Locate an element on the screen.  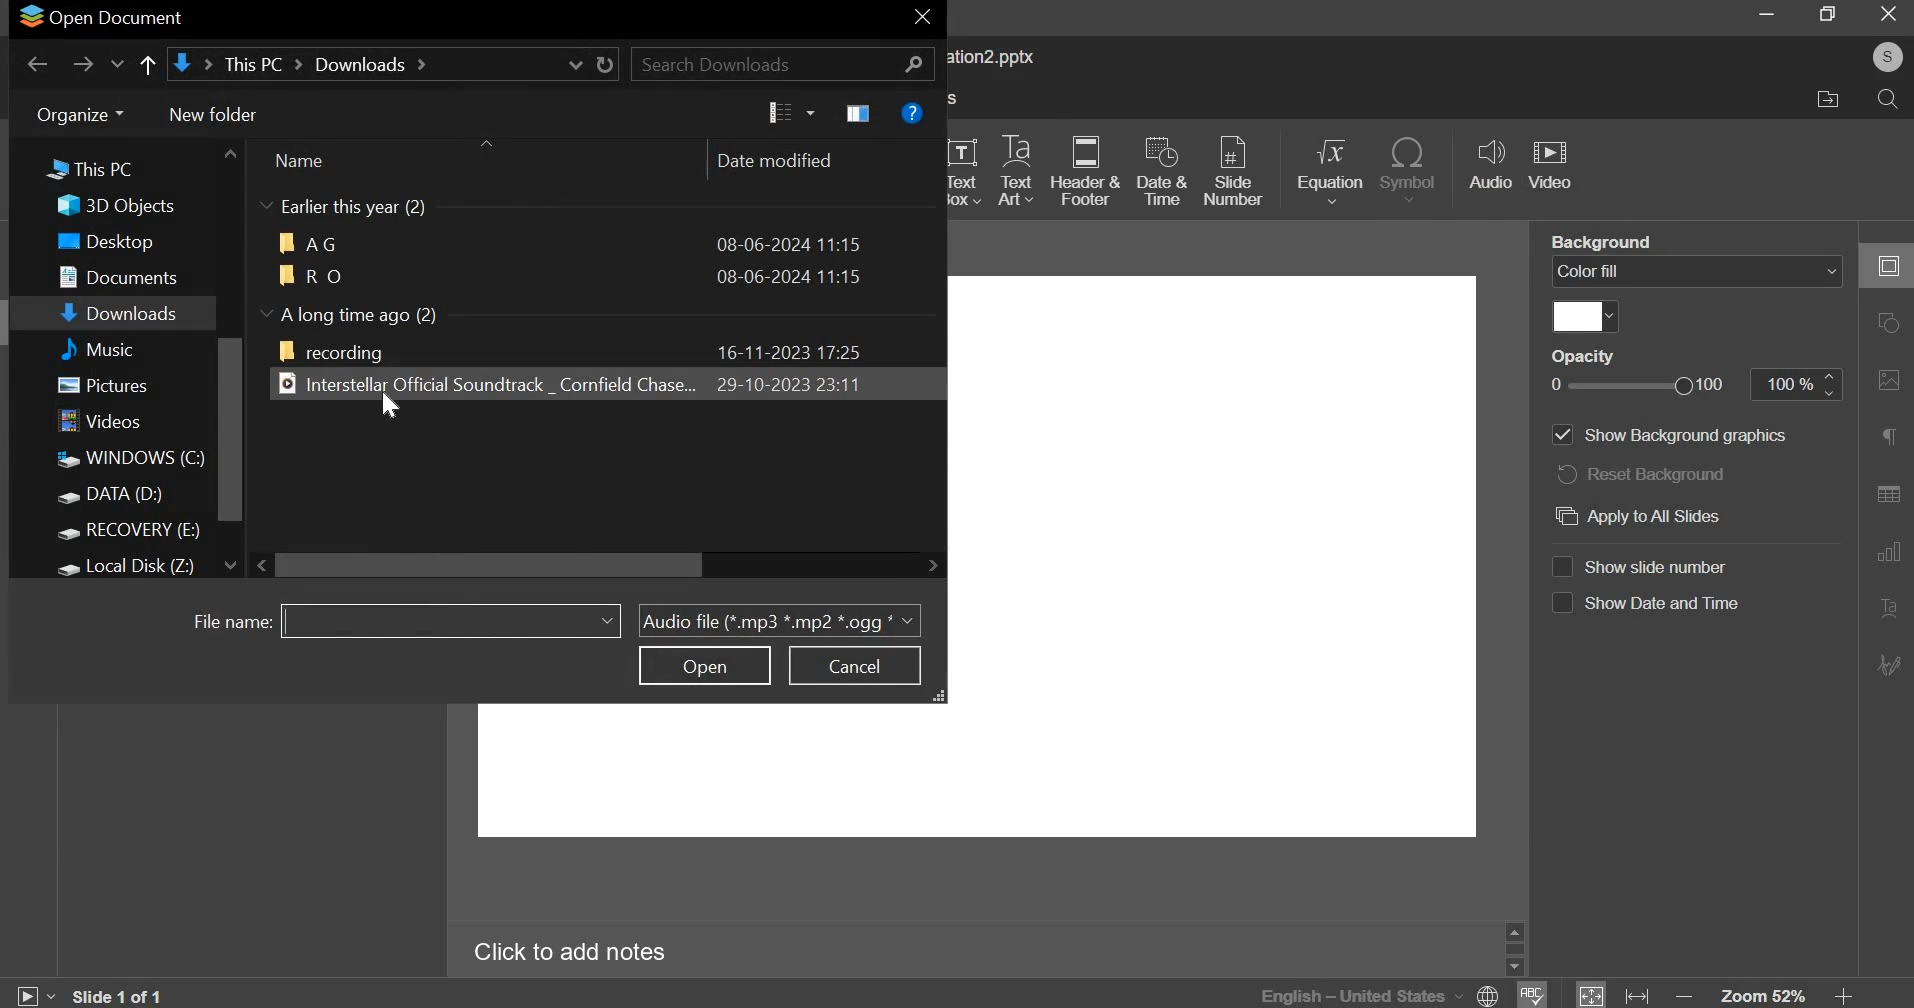
get help is located at coordinates (913, 113).